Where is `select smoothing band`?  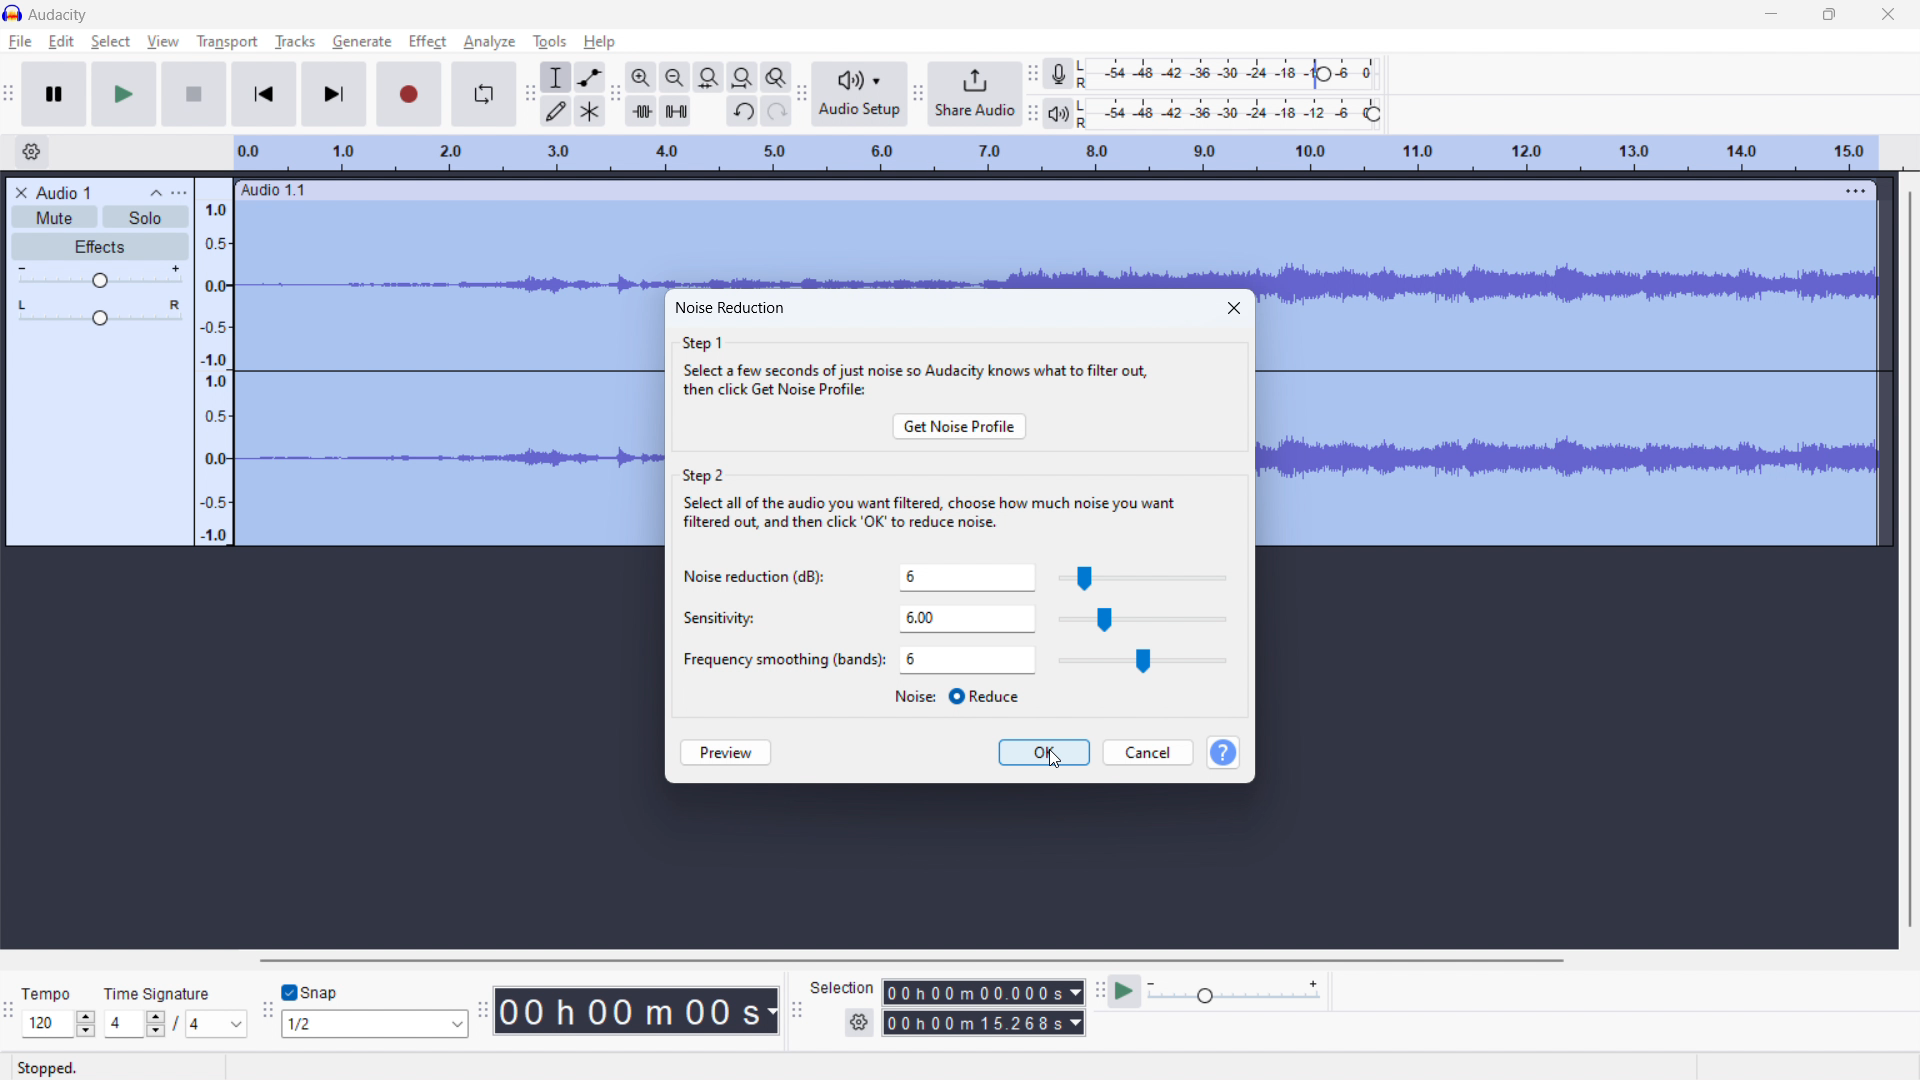 select smoothing band is located at coordinates (968, 660).